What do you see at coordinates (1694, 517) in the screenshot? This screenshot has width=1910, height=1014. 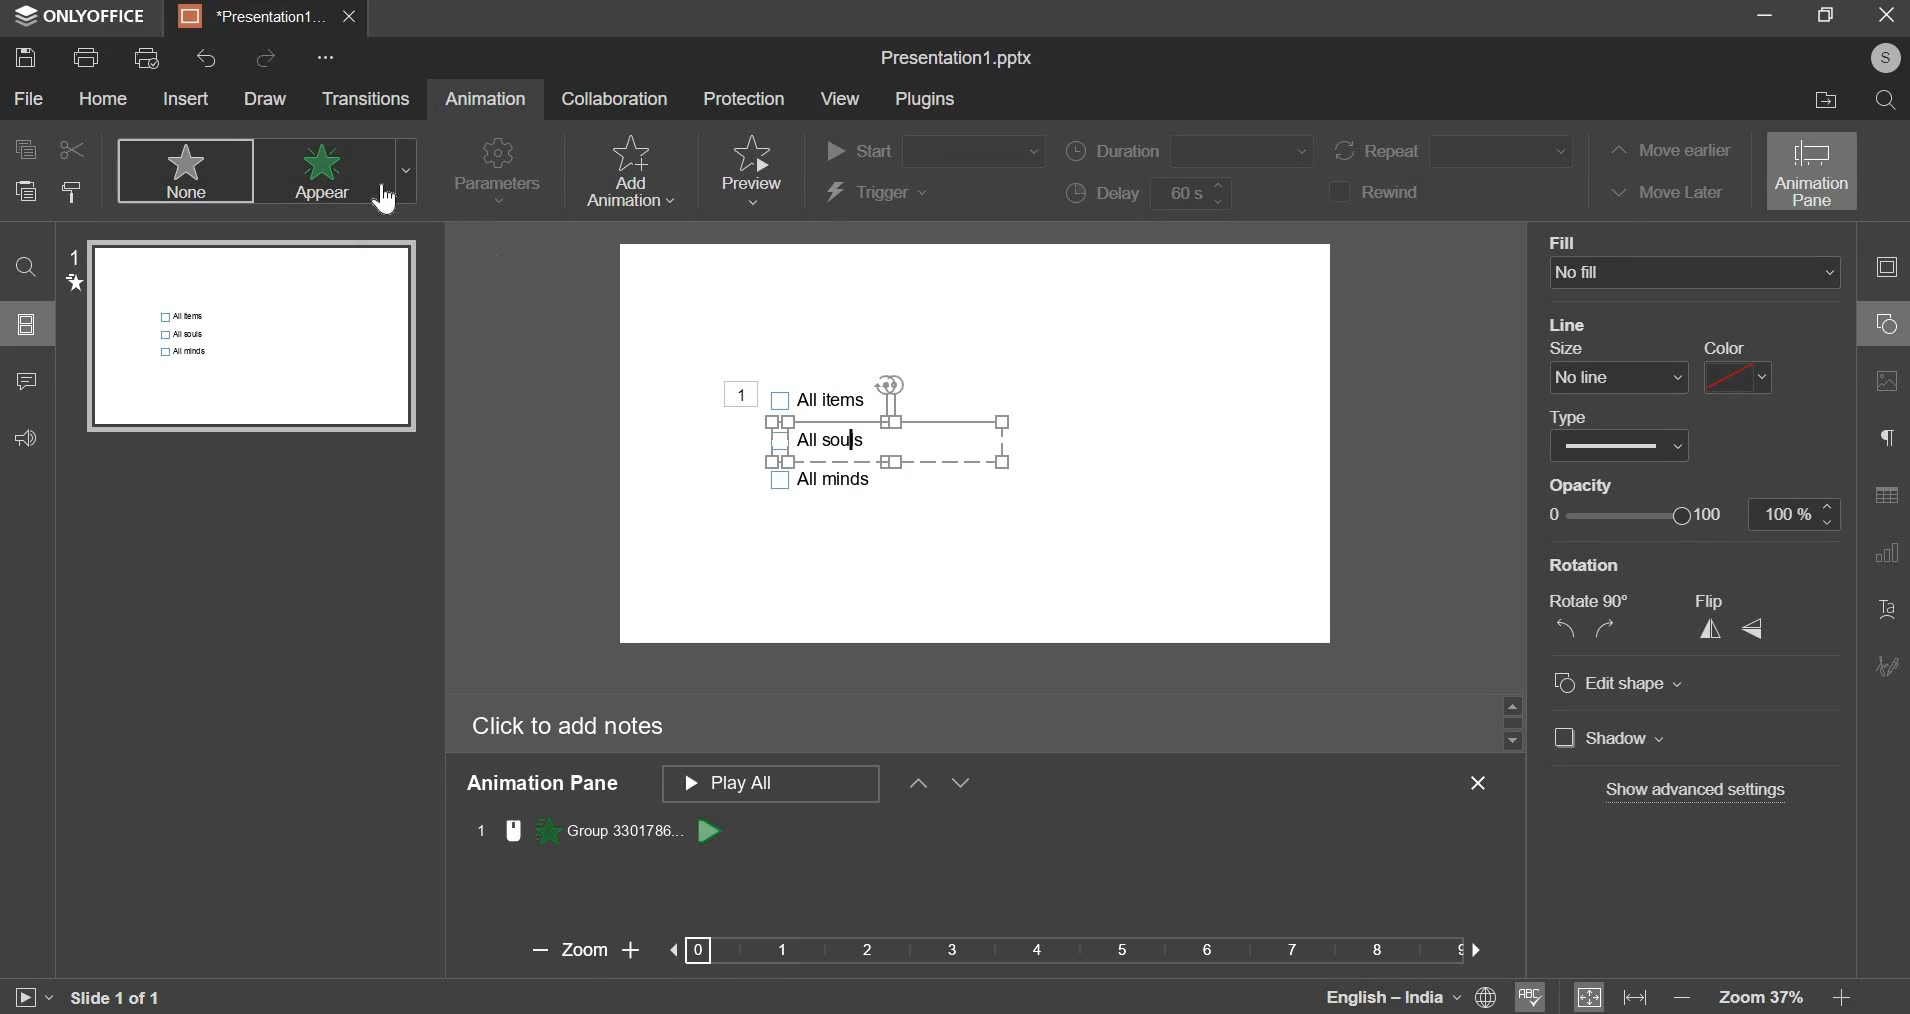 I see `opacity slider` at bounding box center [1694, 517].